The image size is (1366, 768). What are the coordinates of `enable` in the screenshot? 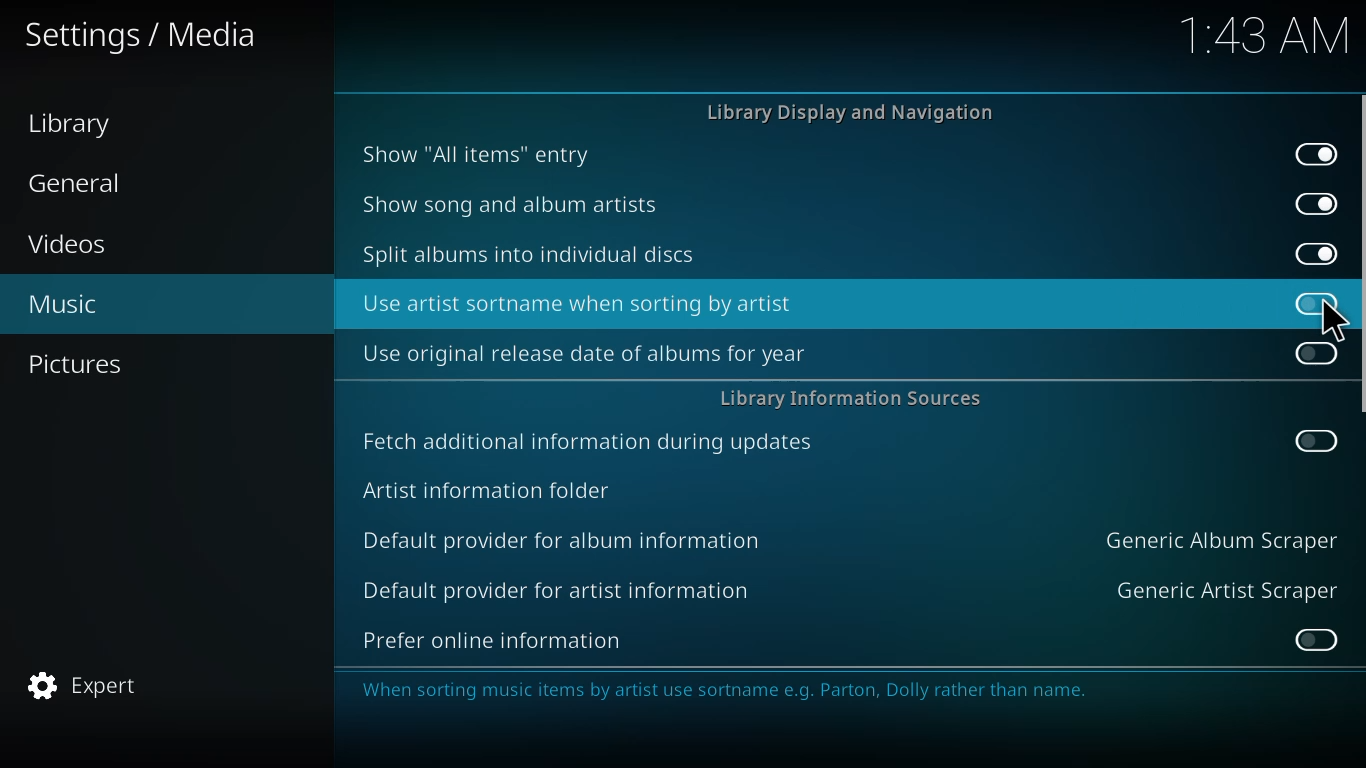 It's located at (1314, 639).